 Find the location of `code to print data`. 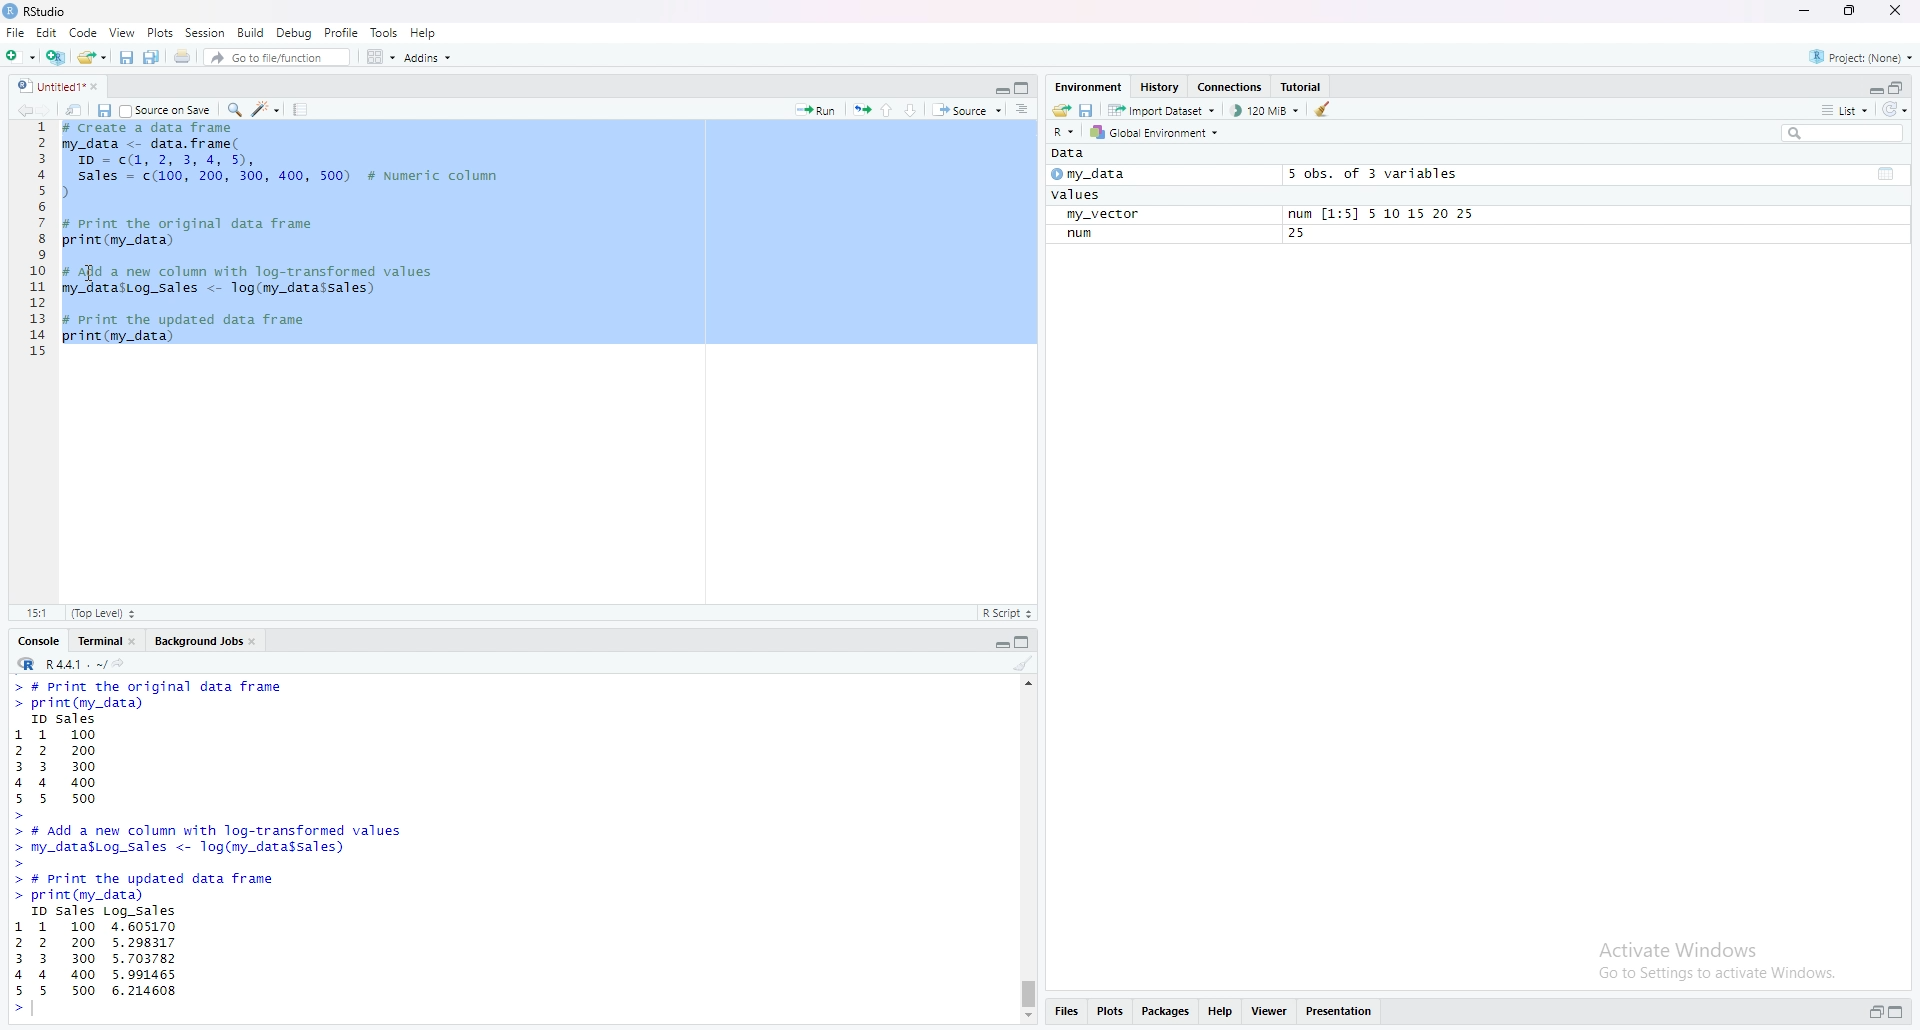

code to print data is located at coordinates (160, 695).